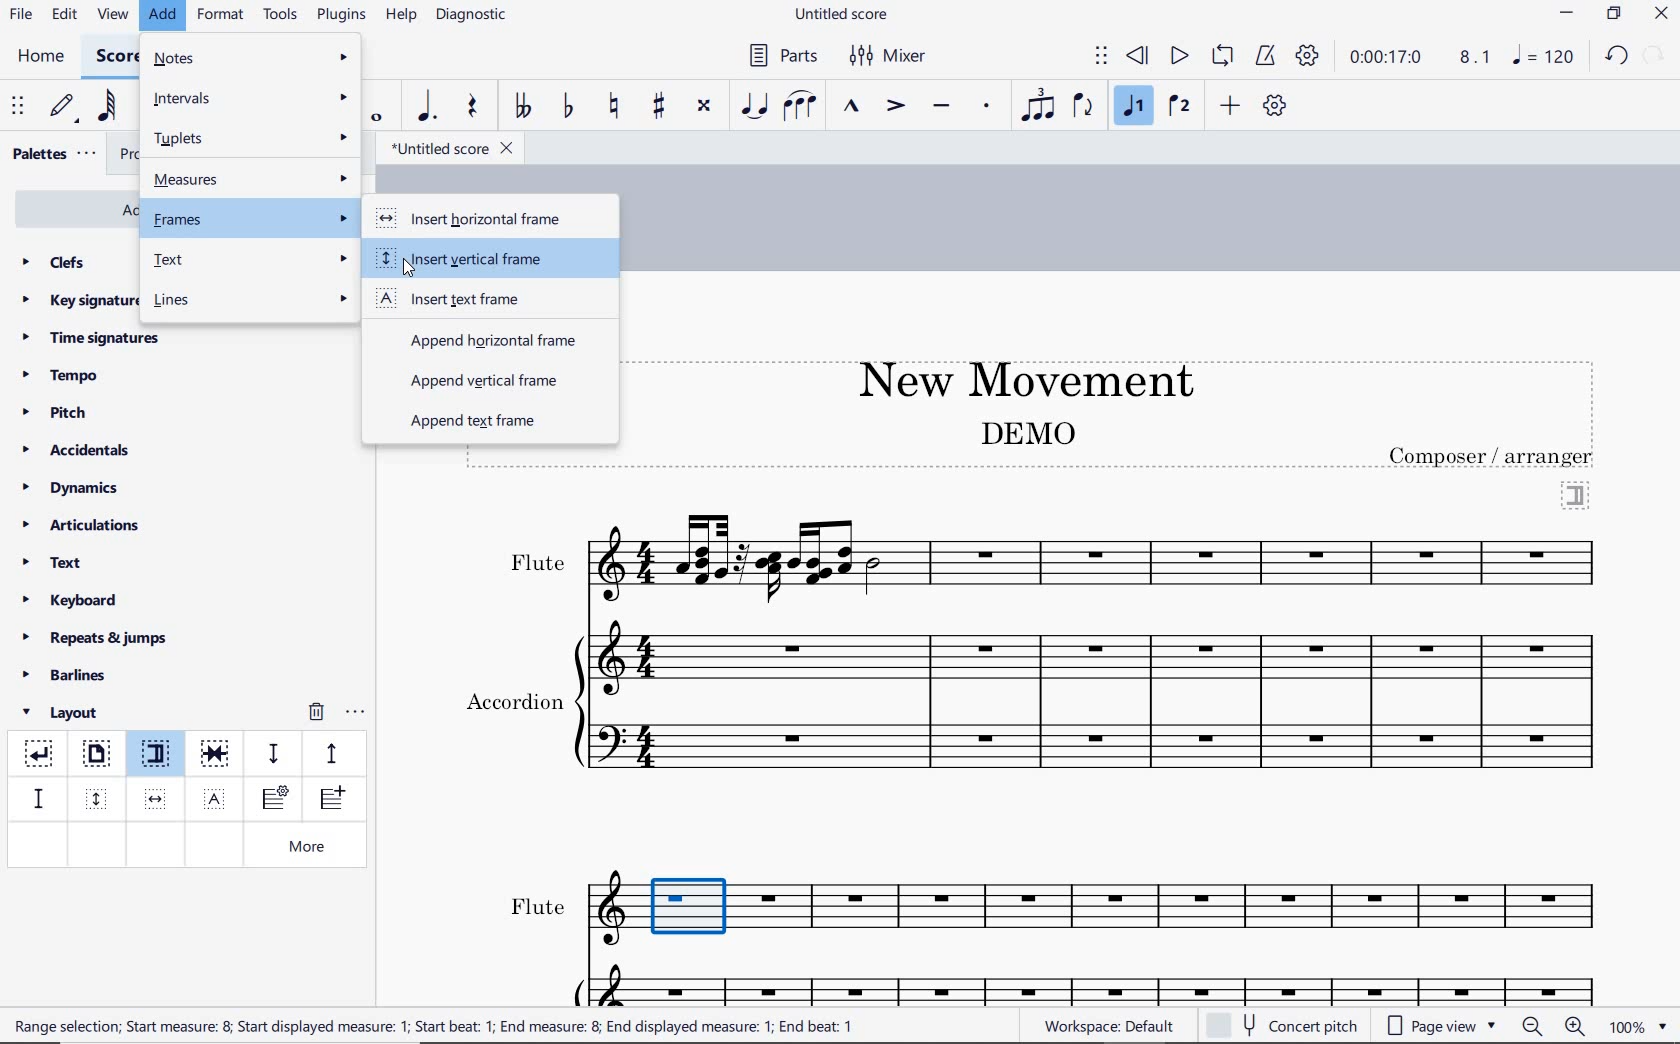 The image size is (1680, 1044). I want to click on Acc., so click(1100, 983).